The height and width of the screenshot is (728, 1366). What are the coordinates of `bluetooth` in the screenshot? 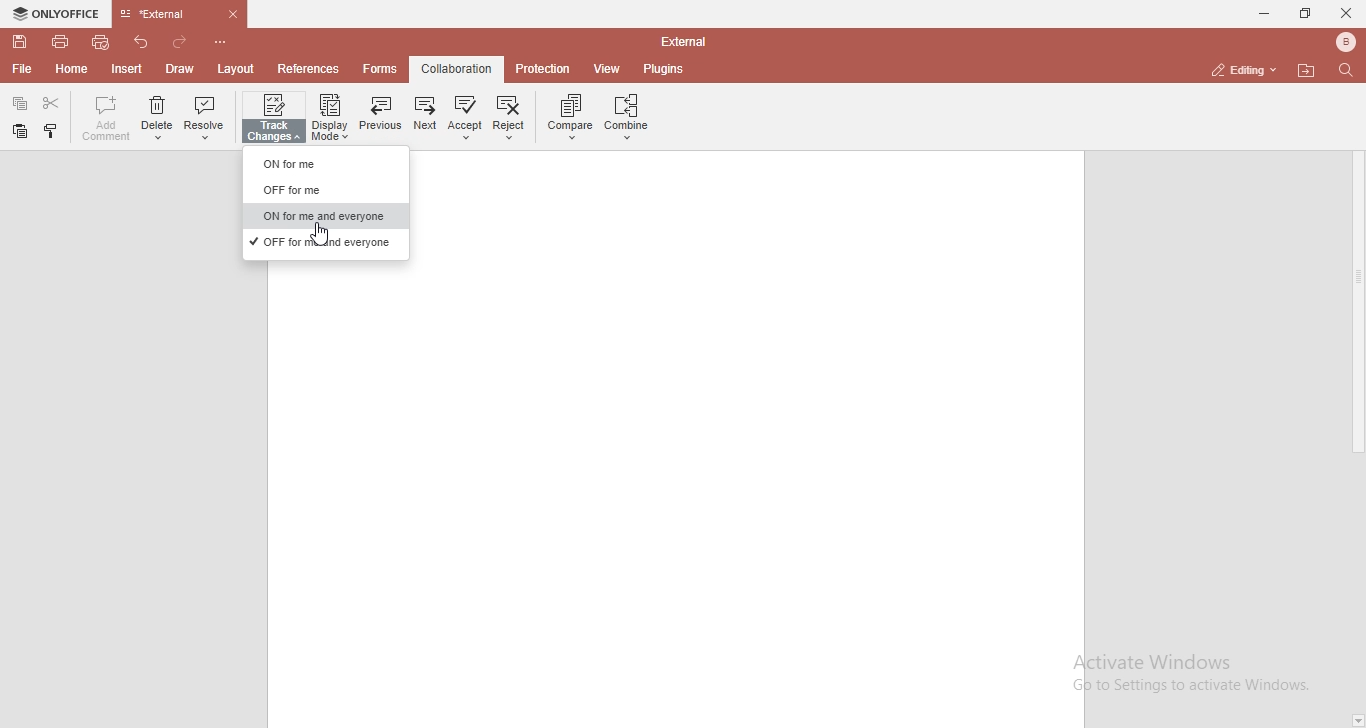 It's located at (1346, 42).